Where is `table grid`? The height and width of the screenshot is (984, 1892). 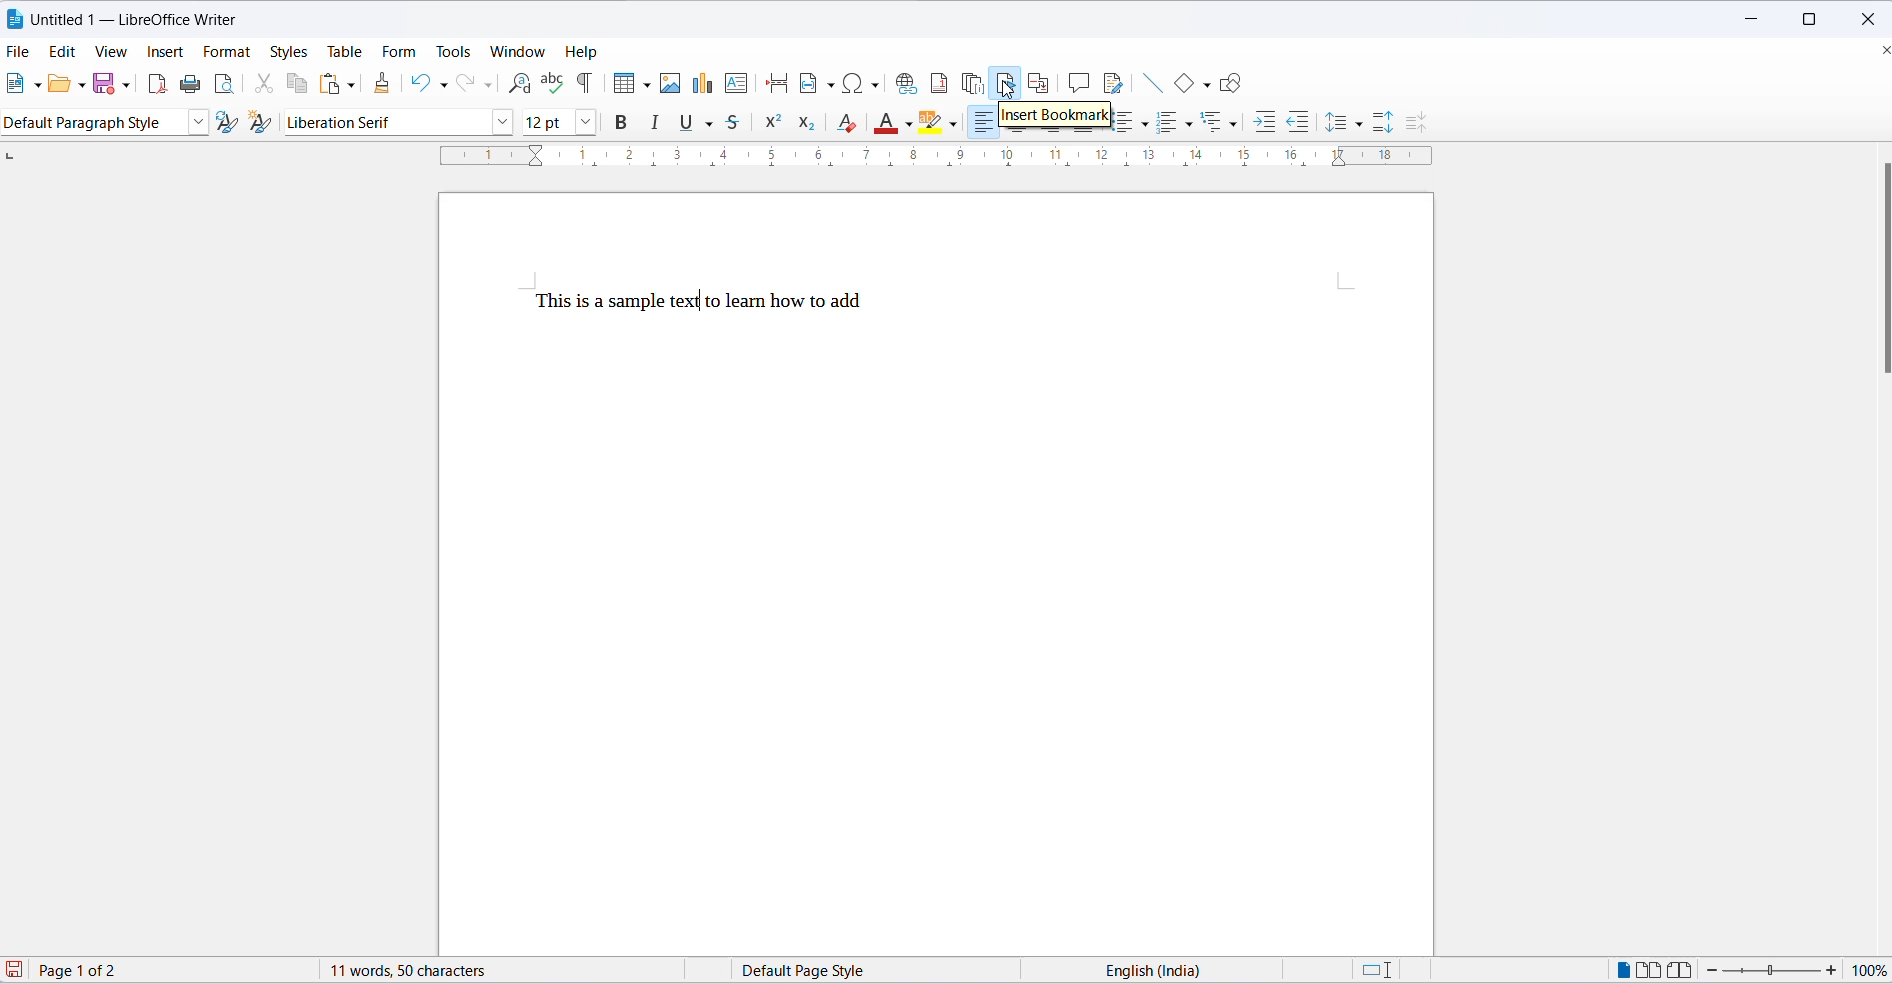 table grid is located at coordinates (644, 86).